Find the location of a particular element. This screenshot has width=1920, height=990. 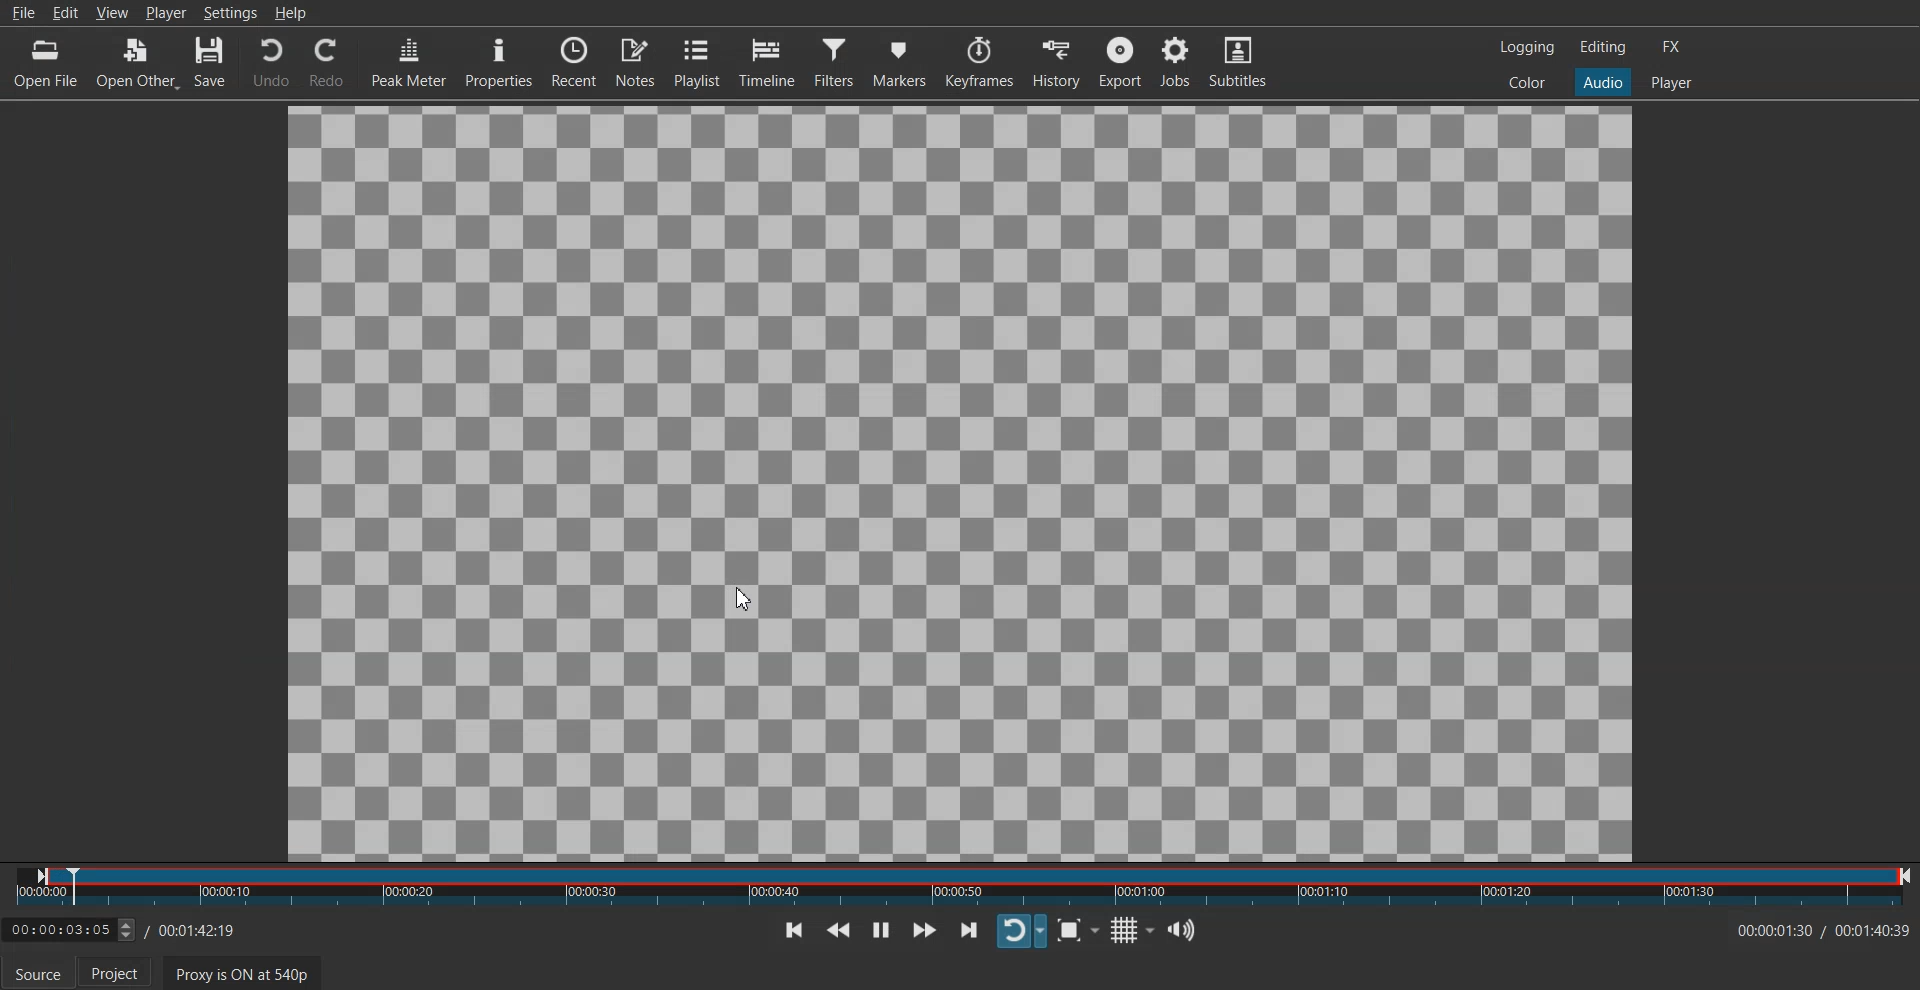

Jobs is located at coordinates (1176, 62).